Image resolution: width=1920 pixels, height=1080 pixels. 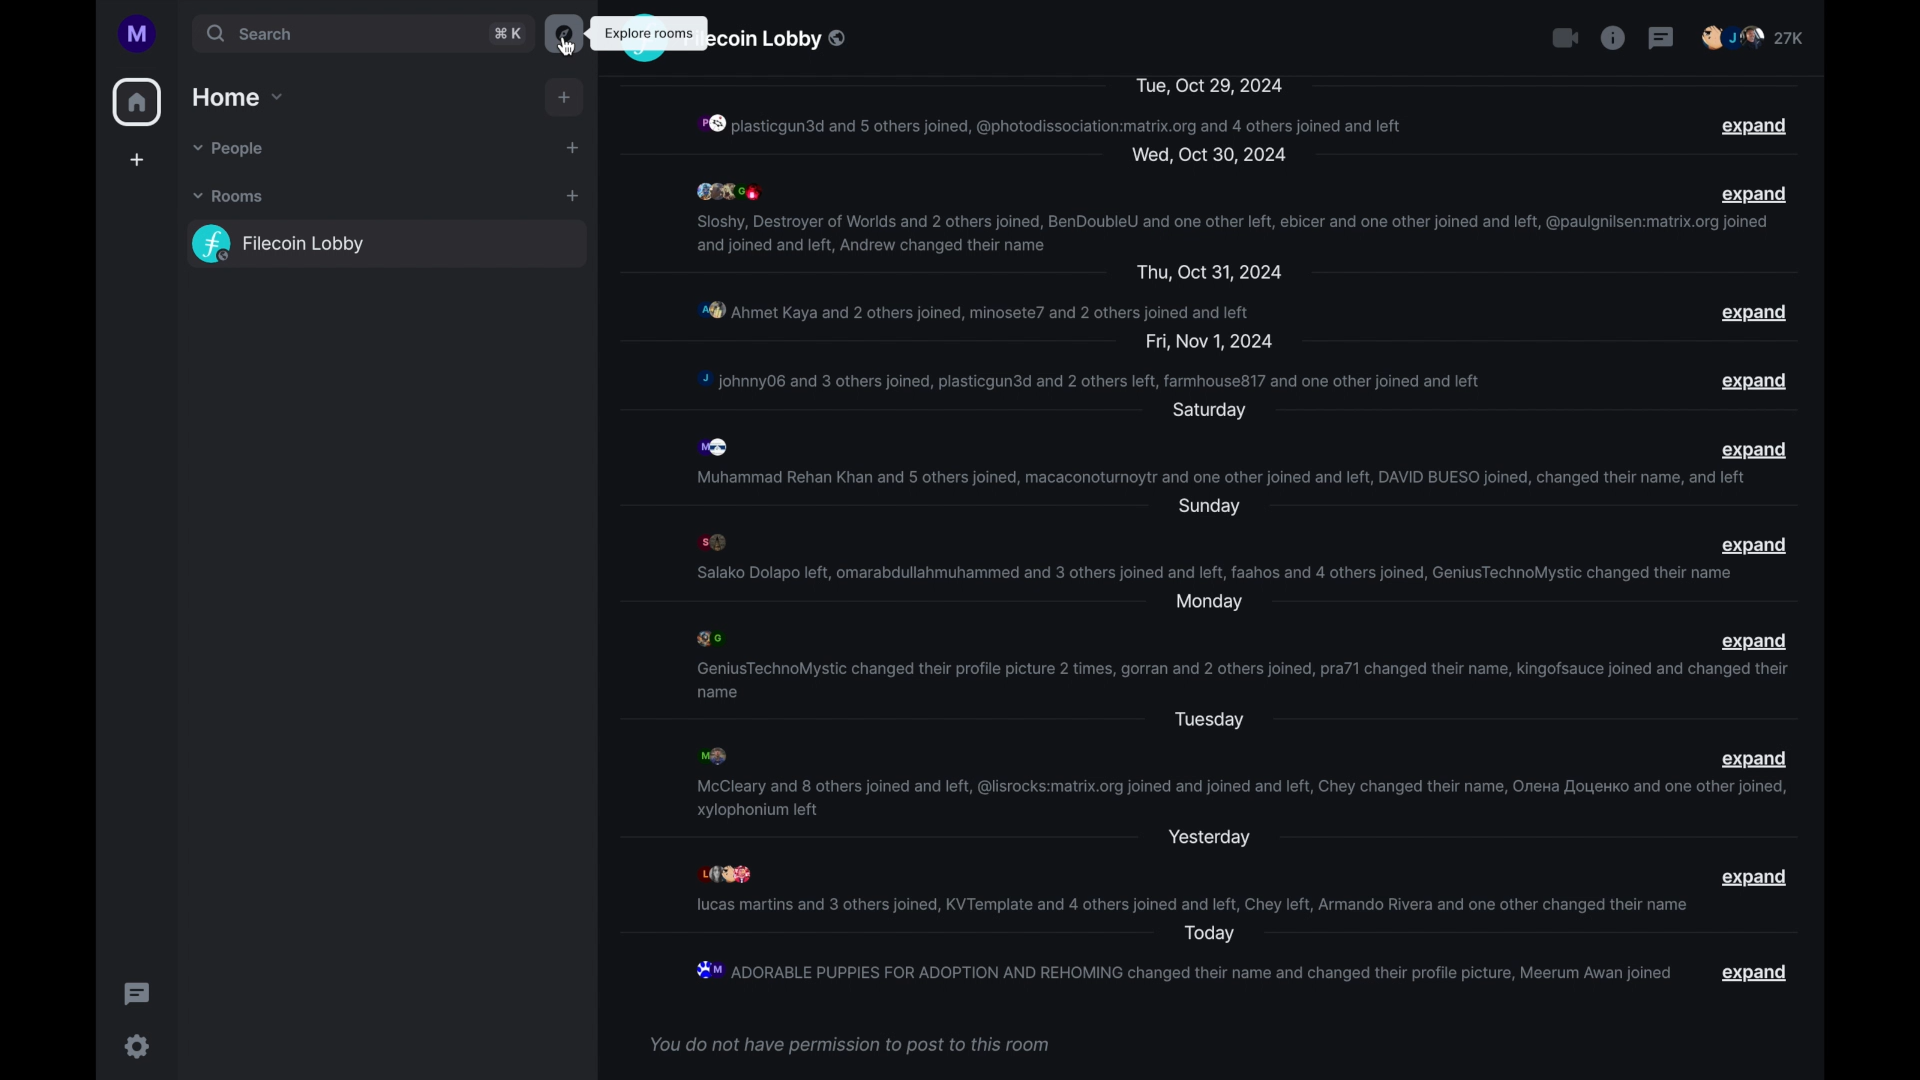 I want to click on cursor, so click(x=564, y=46).